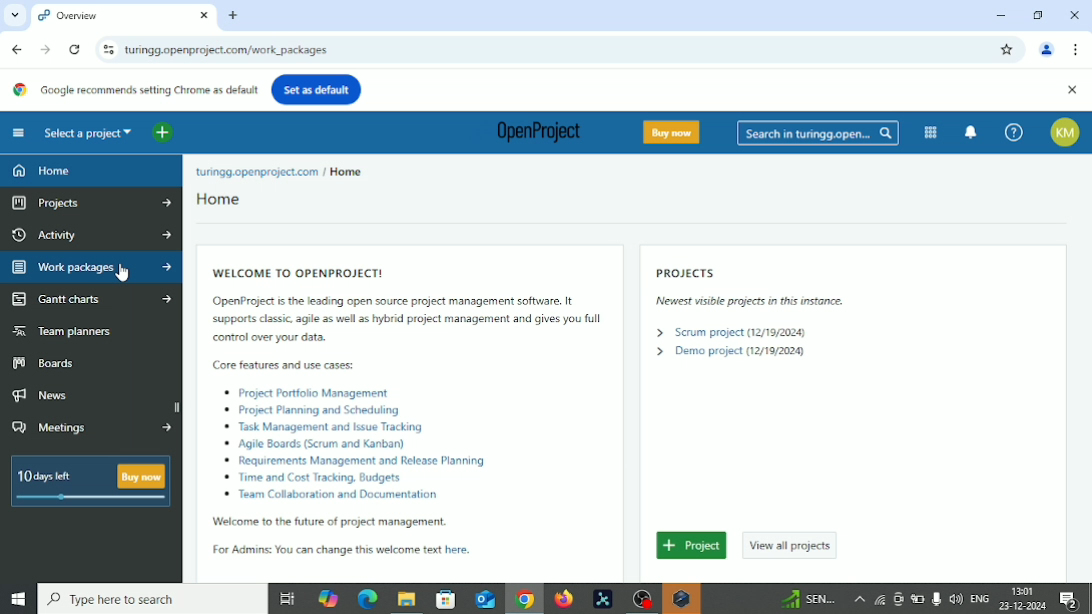 Image resolution: width=1092 pixels, height=614 pixels. I want to click on ® Project Portfolio Management, so click(326, 392).